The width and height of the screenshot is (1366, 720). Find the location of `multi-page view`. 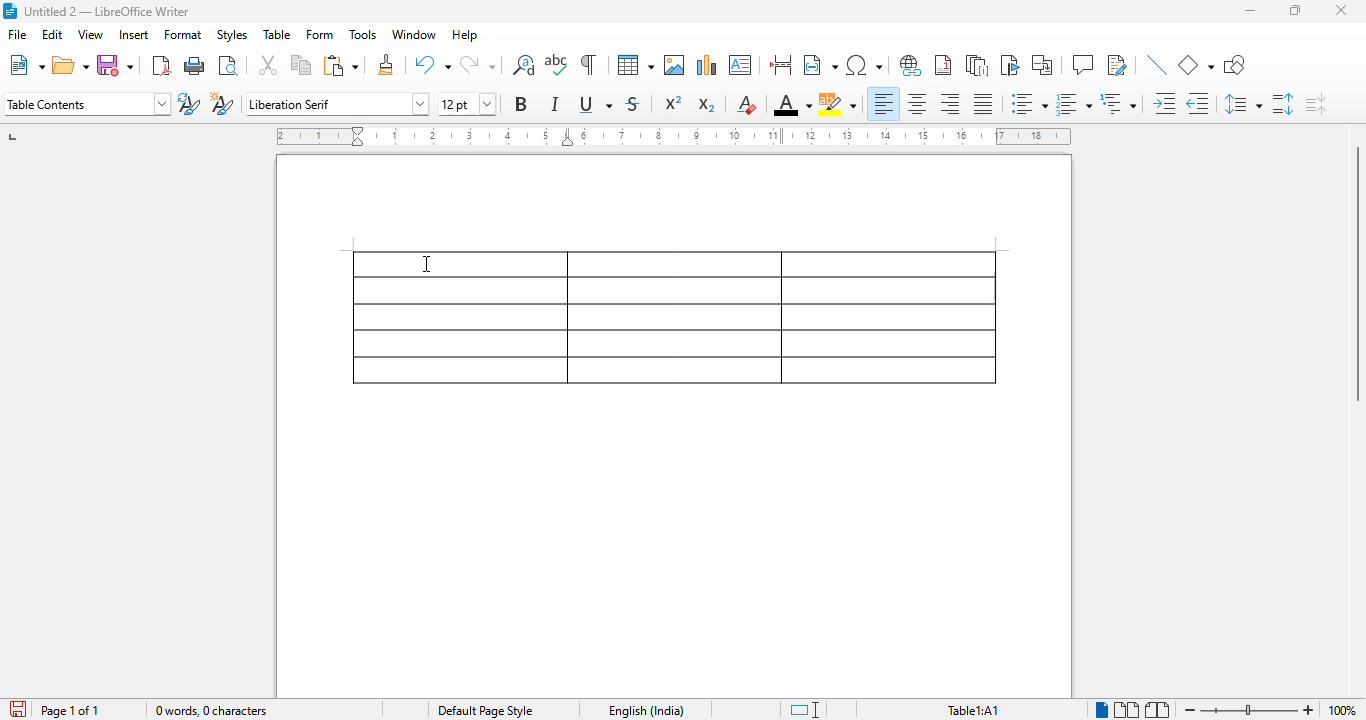

multi-page view is located at coordinates (1128, 710).